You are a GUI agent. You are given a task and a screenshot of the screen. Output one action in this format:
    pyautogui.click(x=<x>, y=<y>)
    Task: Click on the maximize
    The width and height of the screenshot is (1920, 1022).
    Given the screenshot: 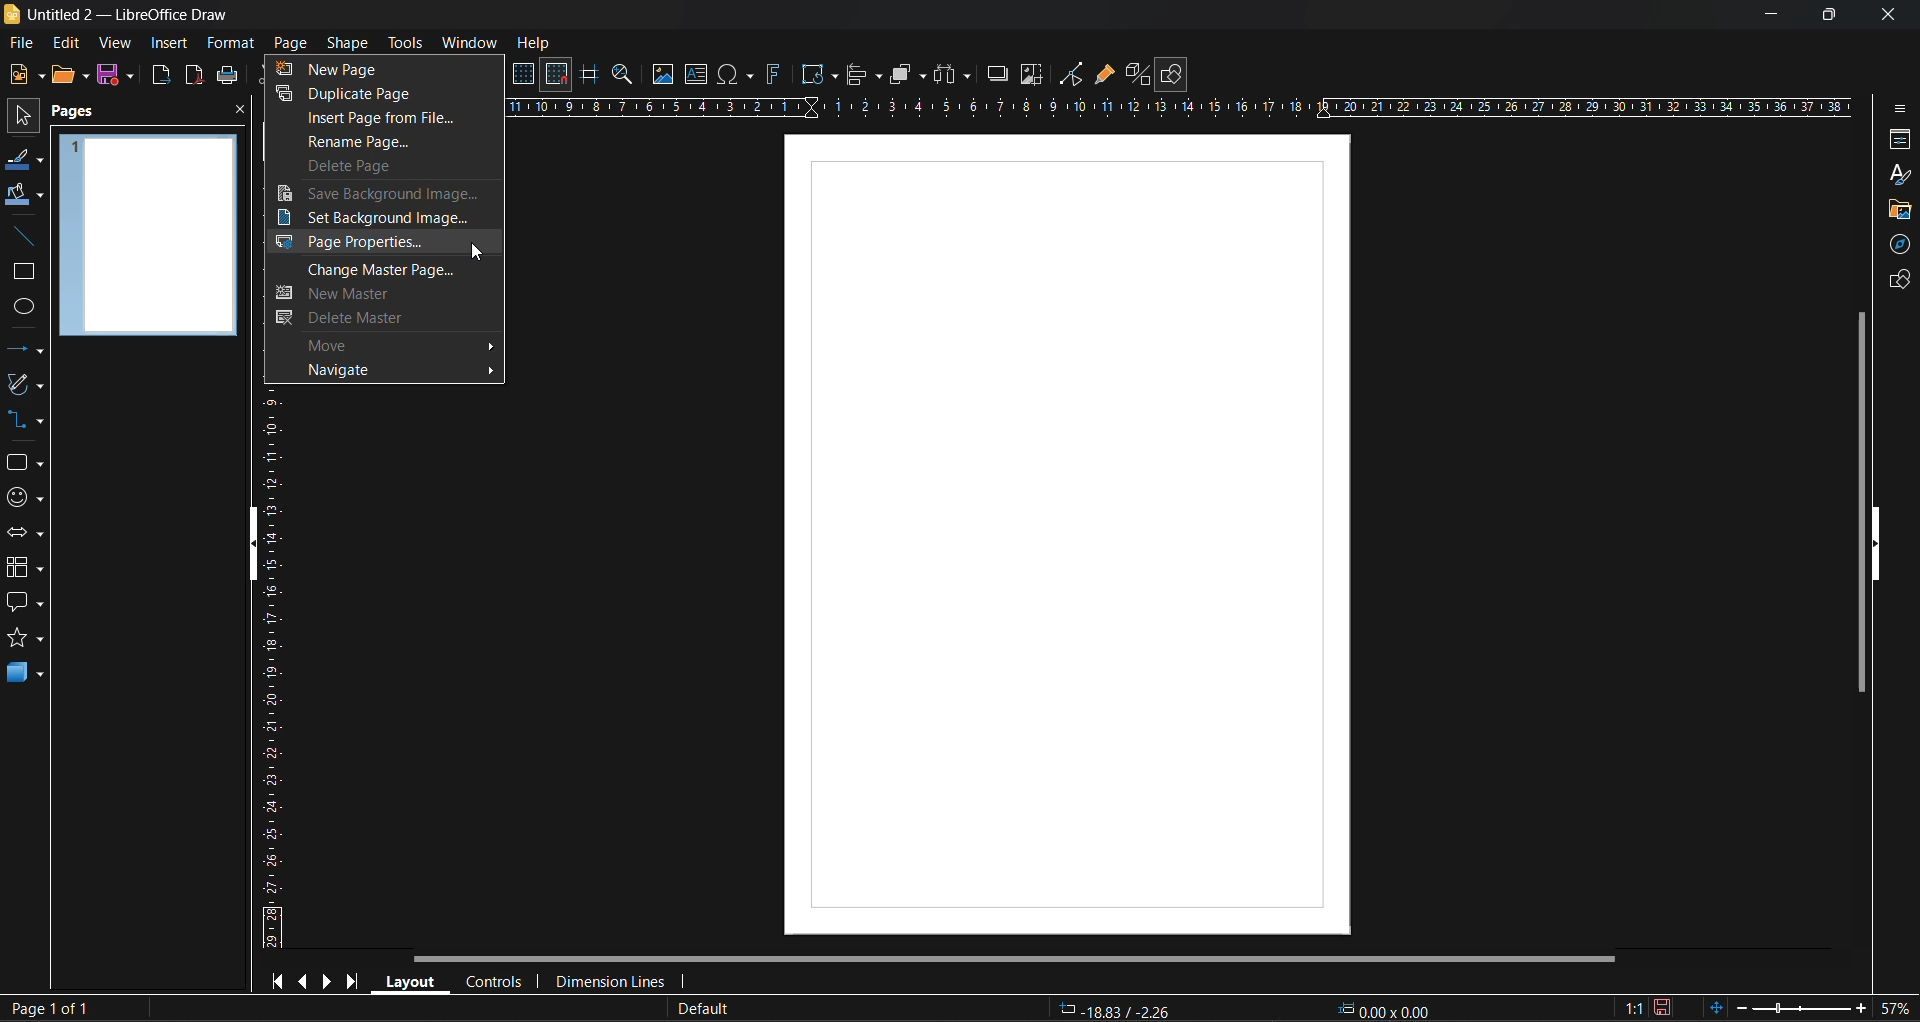 What is the action you would take?
    pyautogui.click(x=1823, y=16)
    